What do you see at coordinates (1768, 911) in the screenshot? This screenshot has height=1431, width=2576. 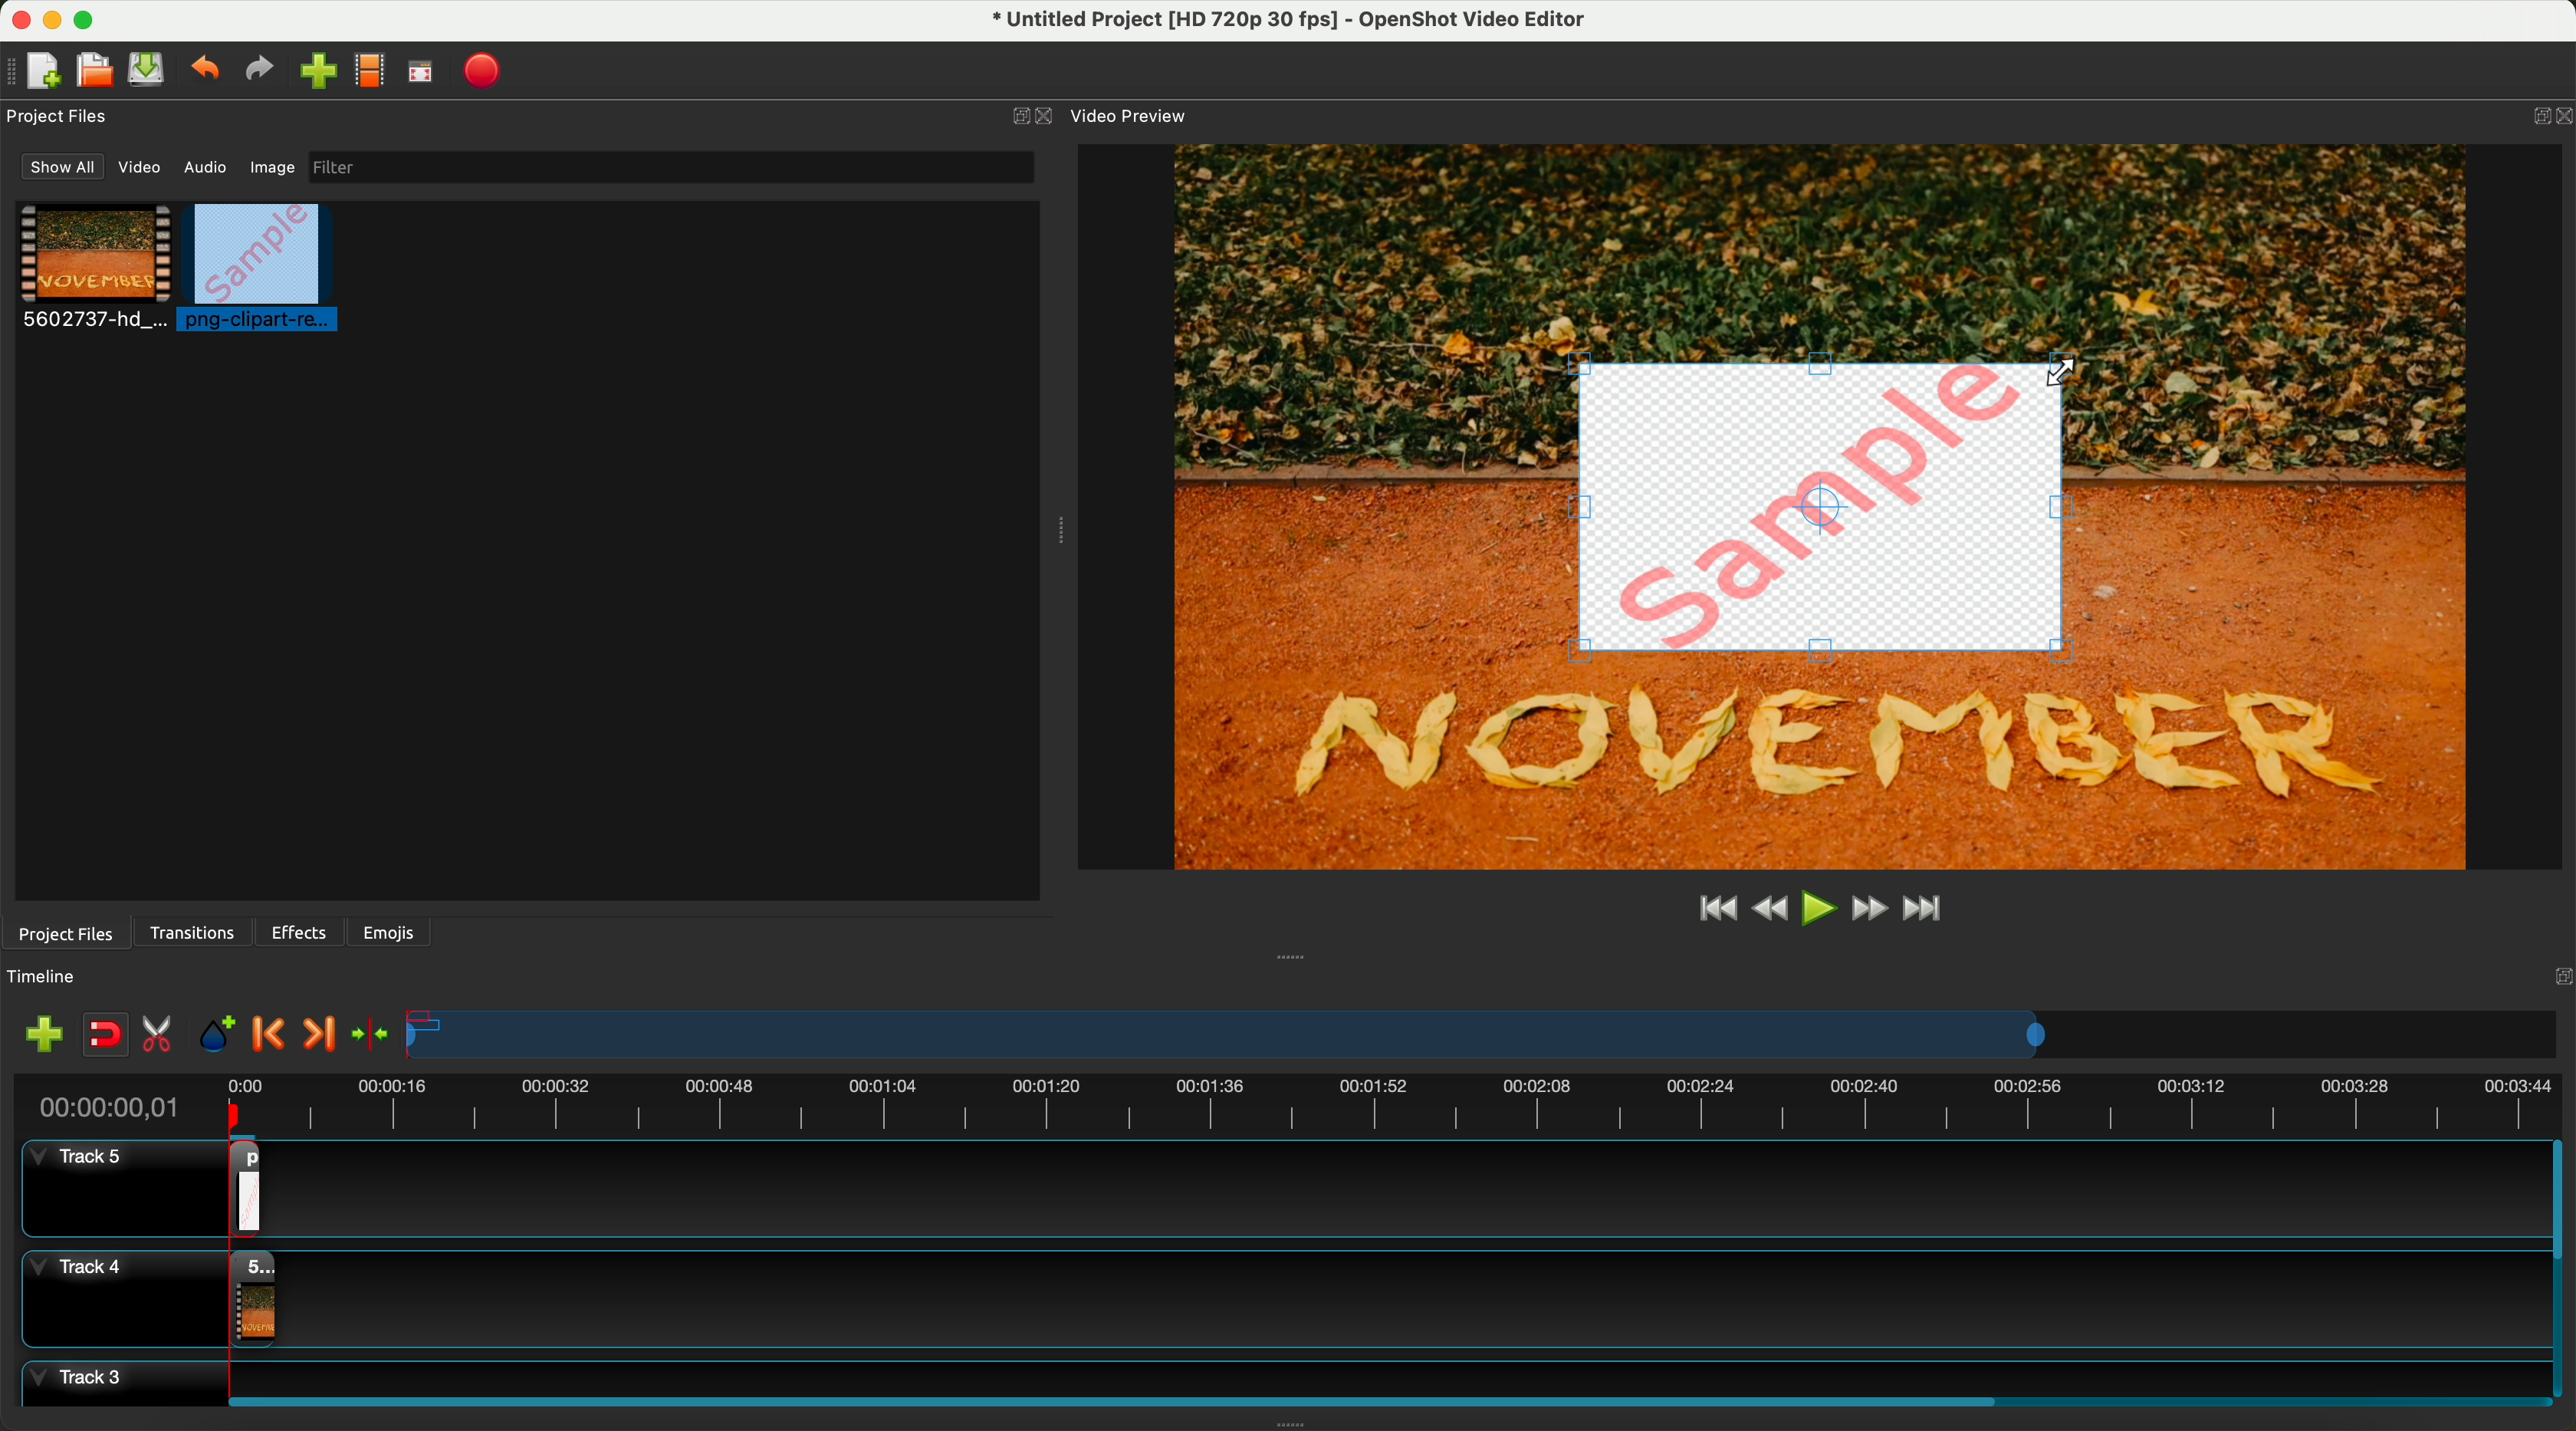 I see `rewind` at bounding box center [1768, 911].